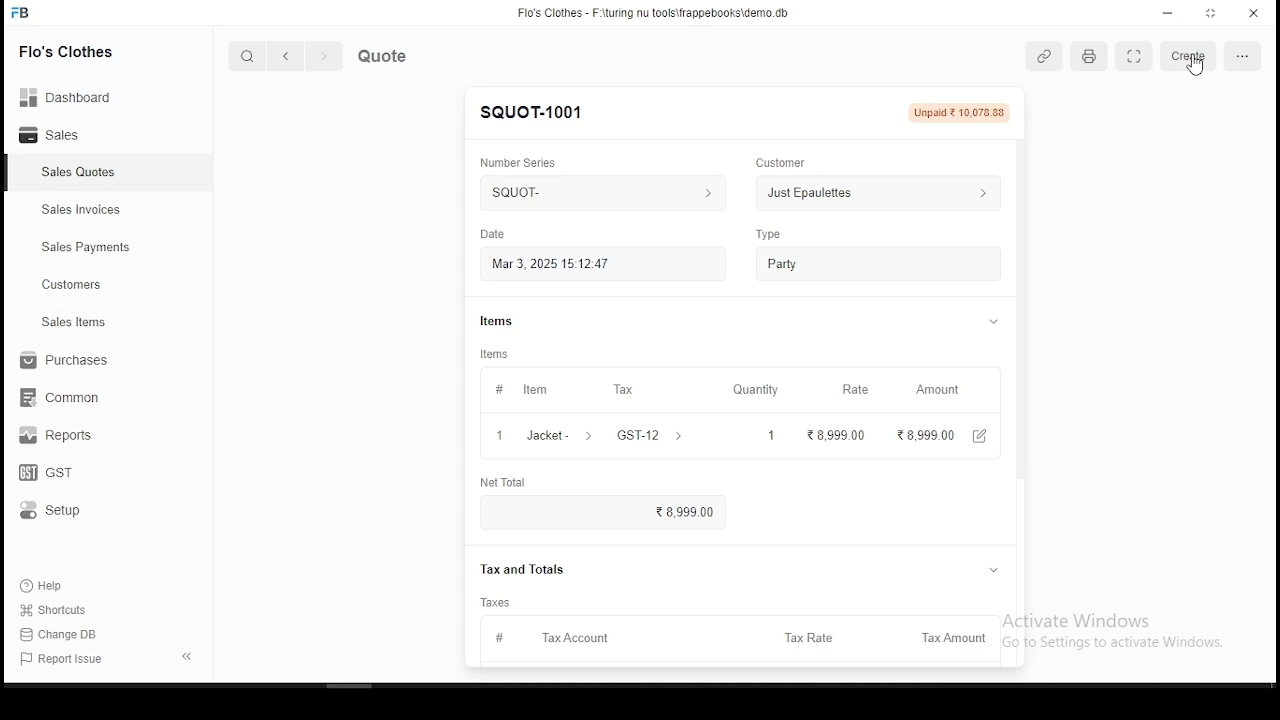 The width and height of the screenshot is (1280, 720). I want to click on maximize, so click(1212, 13).